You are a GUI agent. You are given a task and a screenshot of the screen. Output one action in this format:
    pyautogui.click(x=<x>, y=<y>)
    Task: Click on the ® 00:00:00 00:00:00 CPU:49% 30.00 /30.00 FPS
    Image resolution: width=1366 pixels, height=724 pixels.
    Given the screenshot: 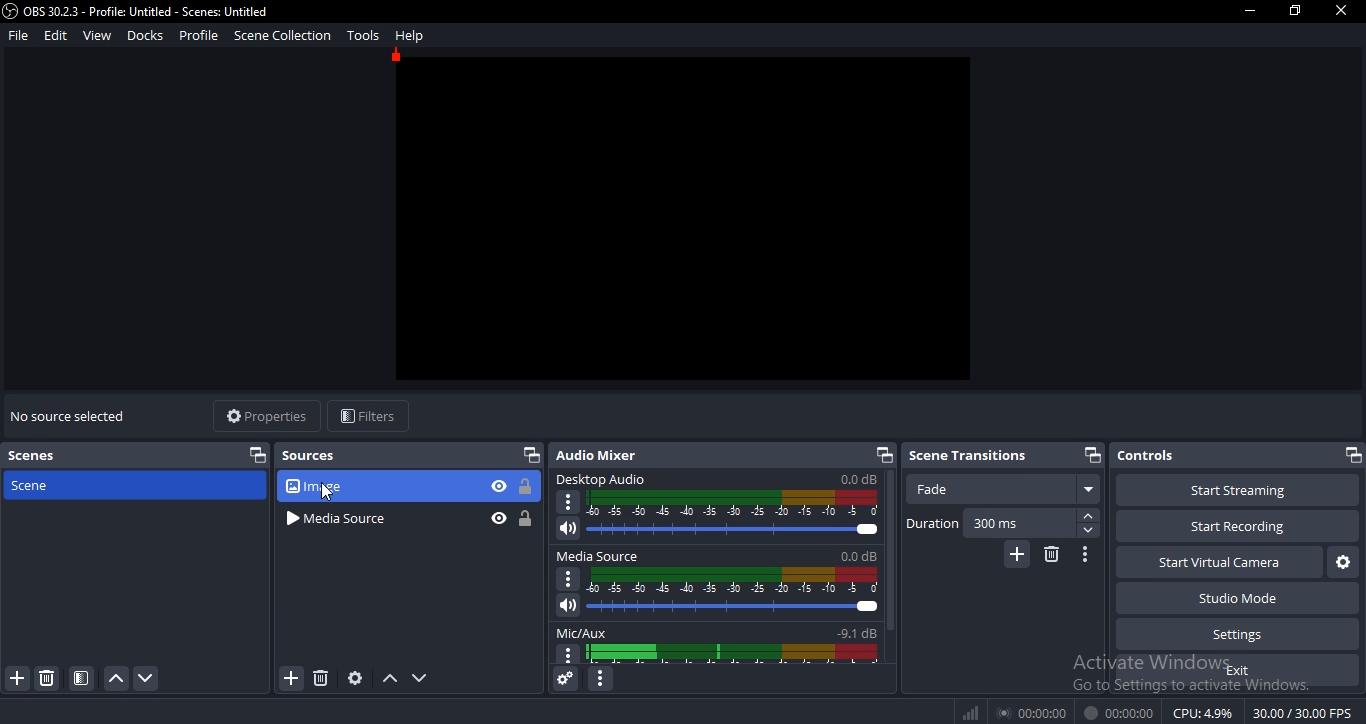 What is the action you would take?
    pyautogui.click(x=1155, y=711)
    